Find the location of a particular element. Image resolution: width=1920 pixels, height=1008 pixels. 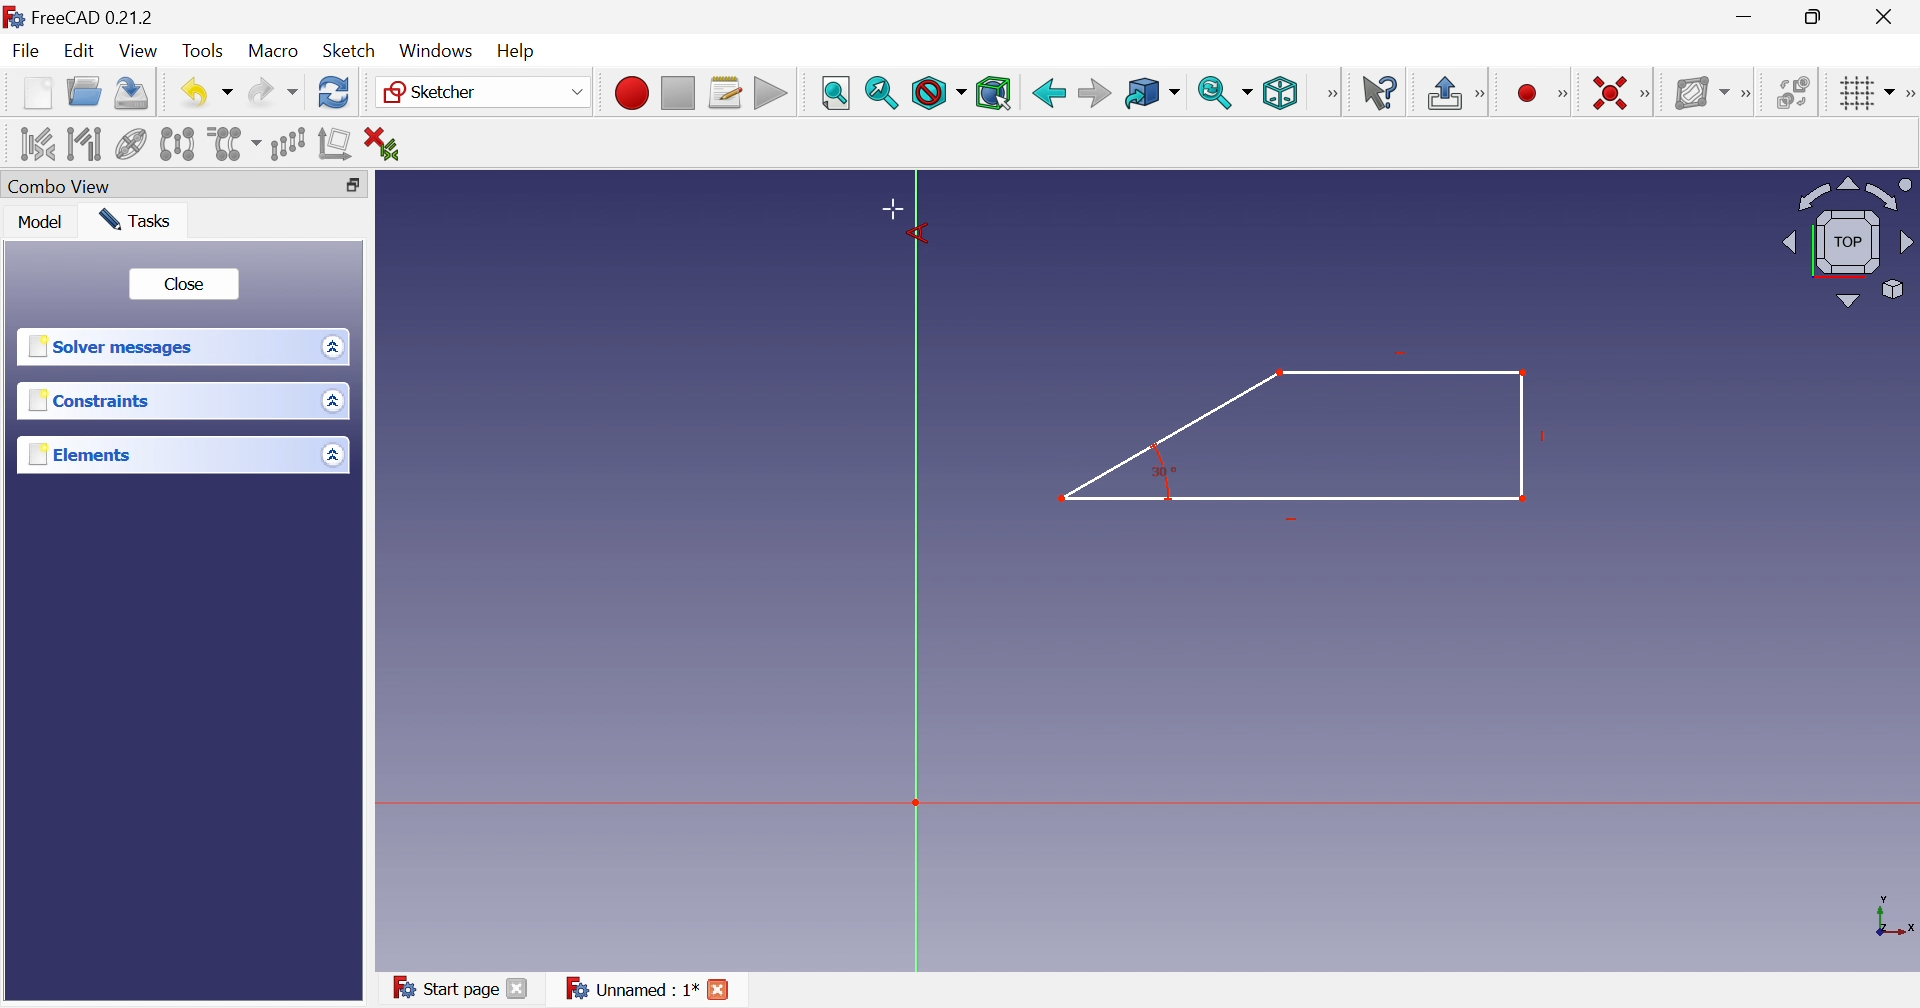

Close is located at coordinates (184, 282).